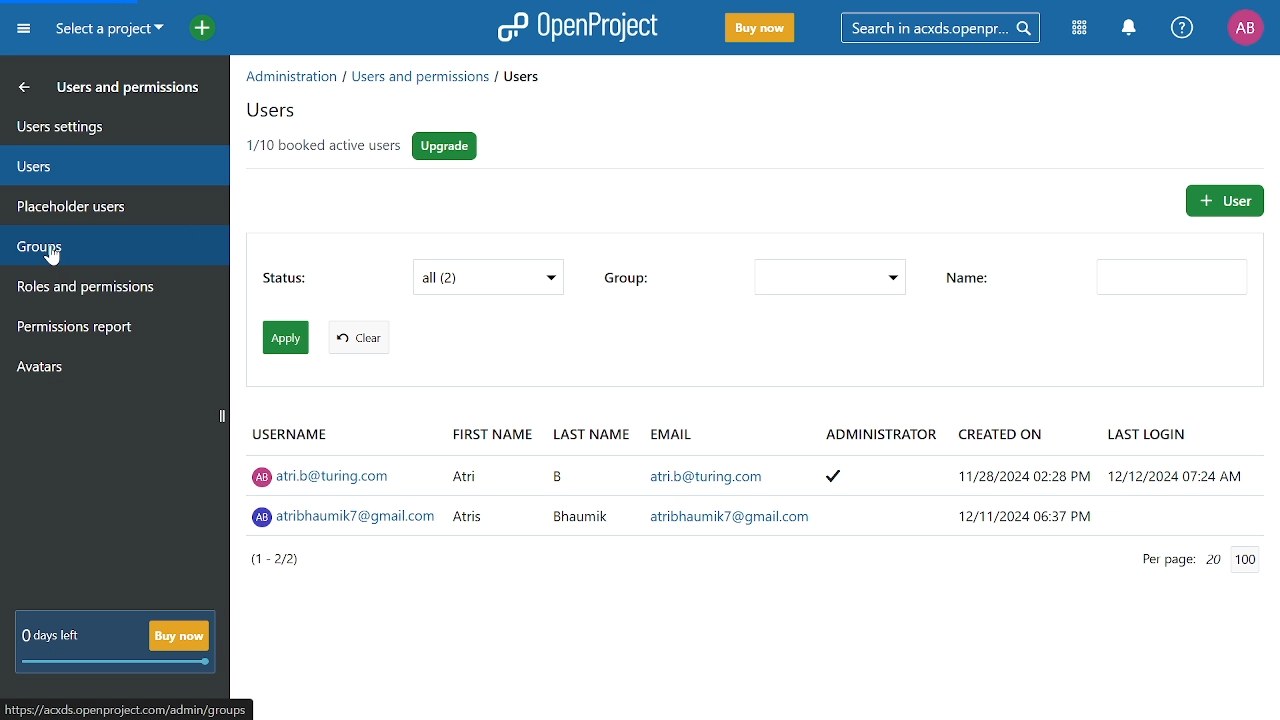 This screenshot has width=1280, height=720. Describe the element at coordinates (103, 125) in the screenshot. I see `User settings` at that location.